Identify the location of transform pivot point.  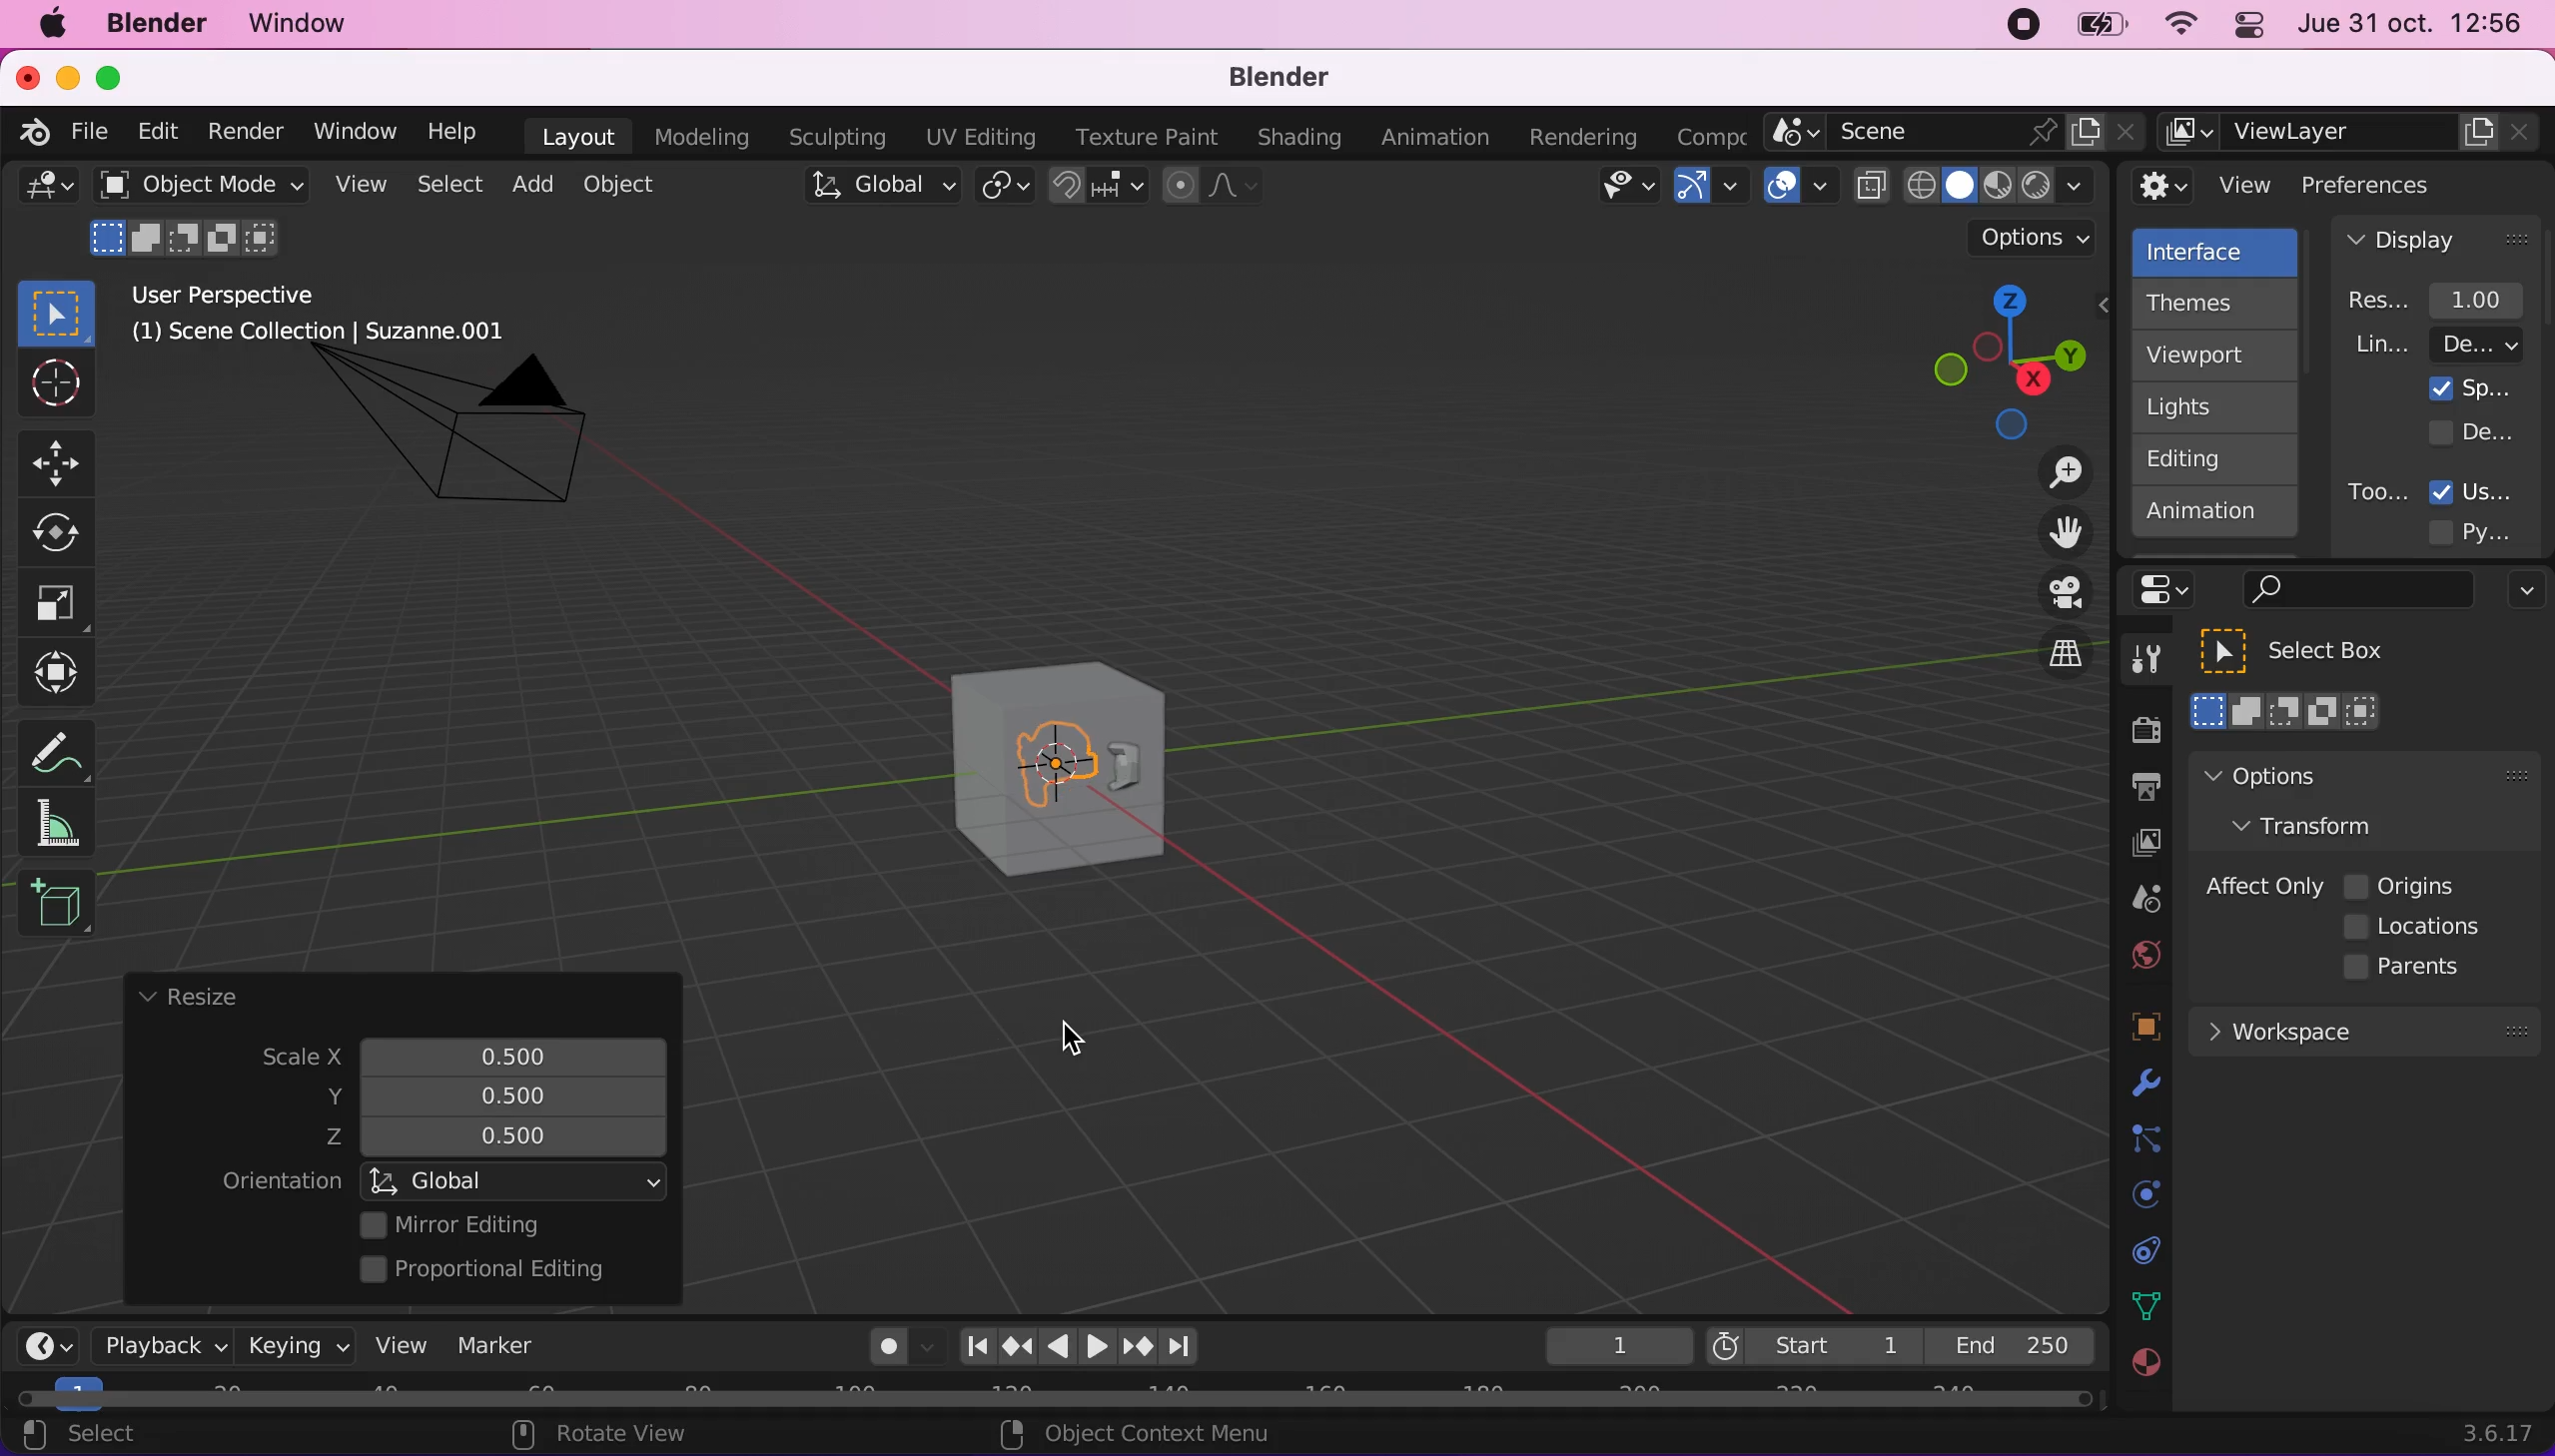
(1008, 188).